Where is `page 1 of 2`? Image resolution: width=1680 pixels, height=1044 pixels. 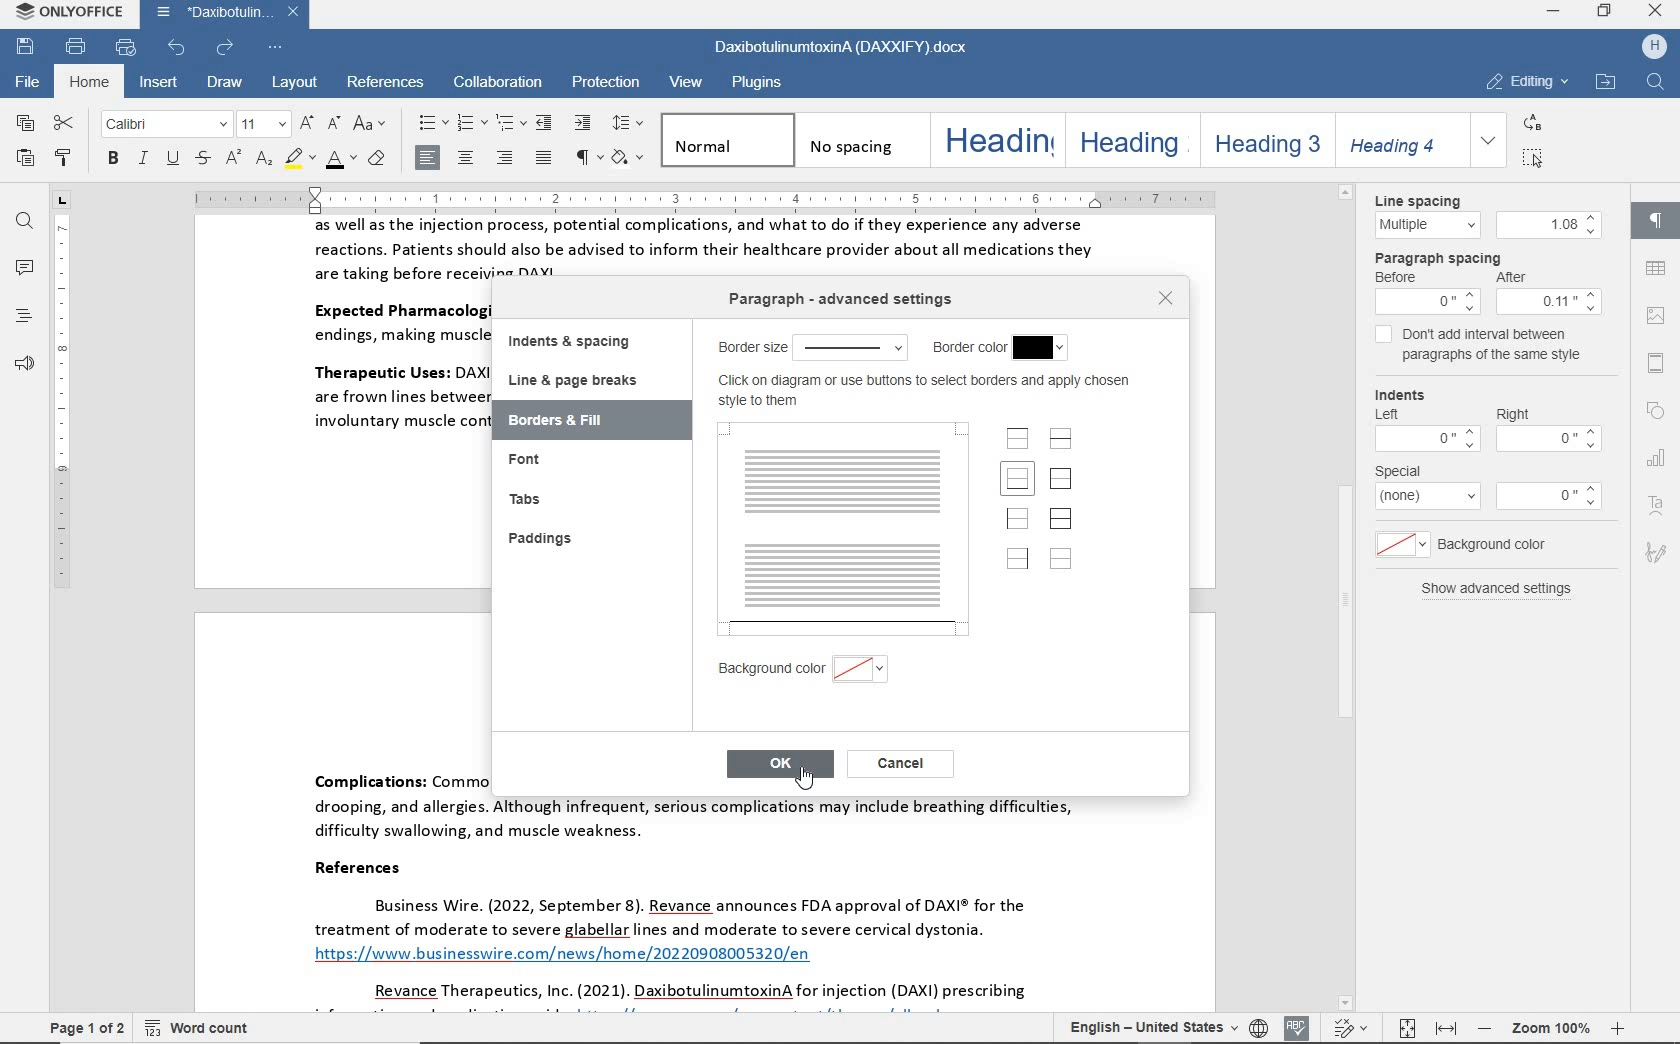 page 1 of 2 is located at coordinates (87, 1026).